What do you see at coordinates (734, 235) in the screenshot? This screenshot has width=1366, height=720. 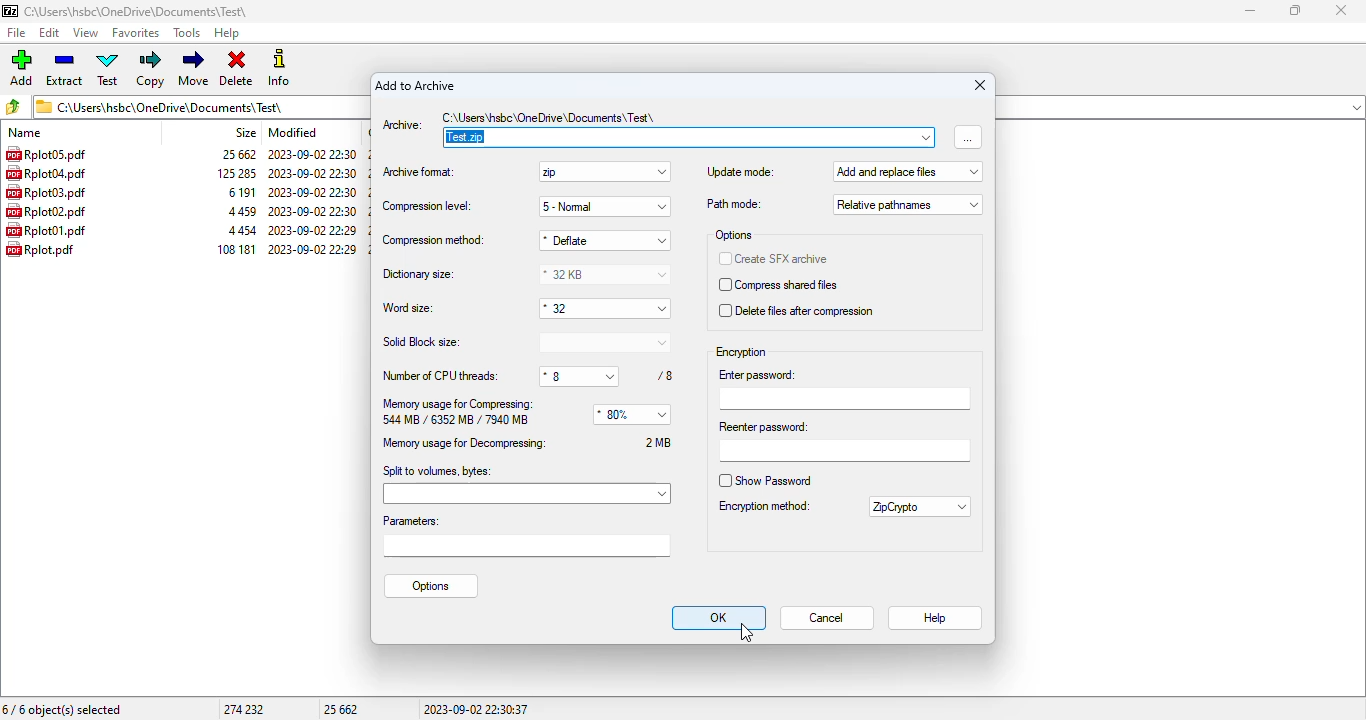 I see `options` at bounding box center [734, 235].